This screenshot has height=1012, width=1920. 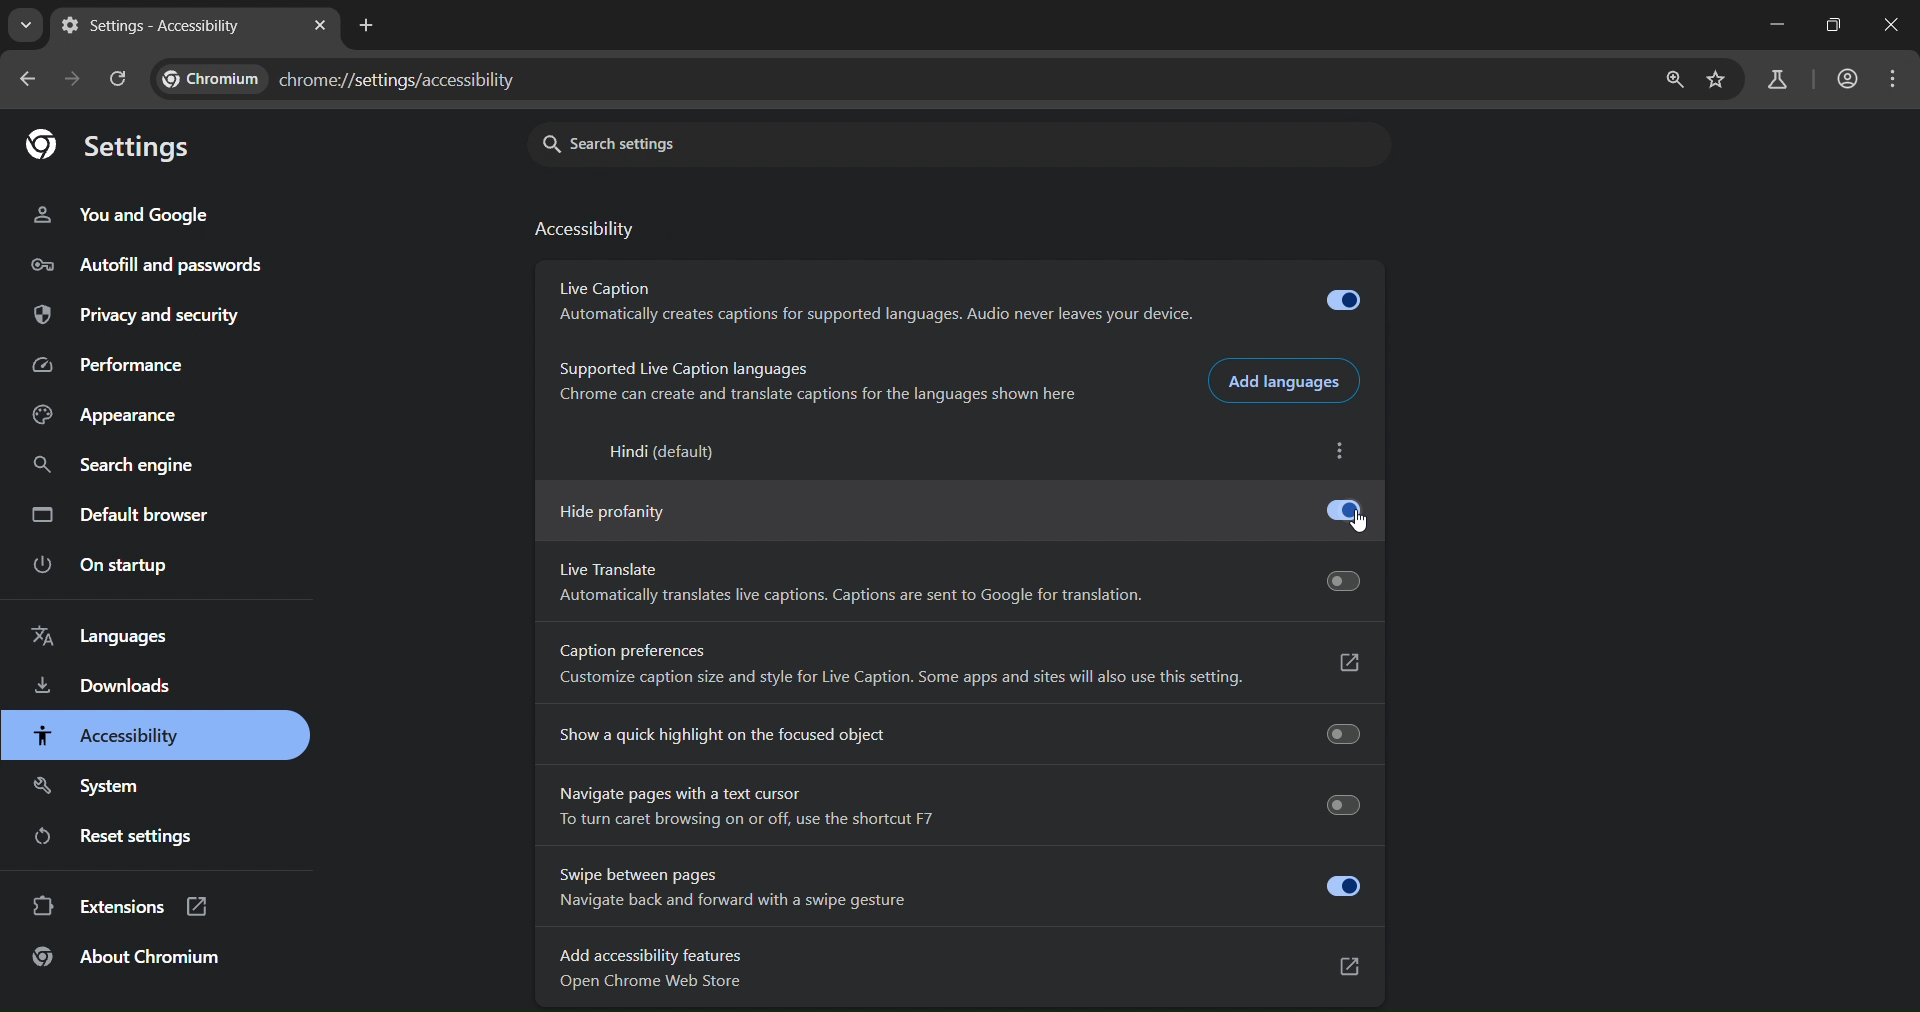 What do you see at coordinates (959, 513) in the screenshot?
I see `hide profanity` at bounding box center [959, 513].